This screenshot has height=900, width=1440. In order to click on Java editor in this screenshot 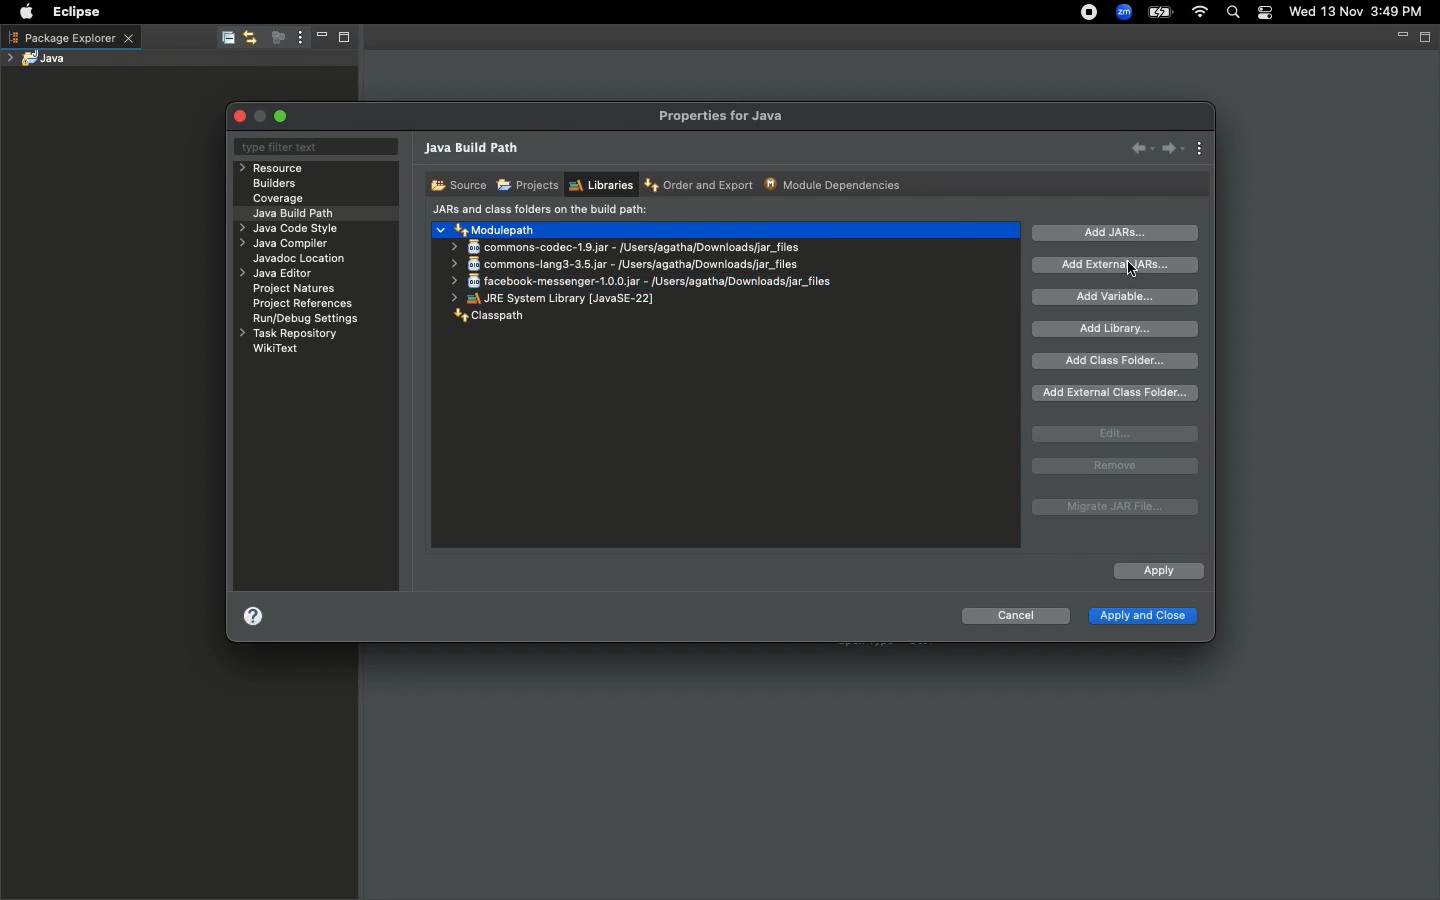, I will do `click(279, 274)`.